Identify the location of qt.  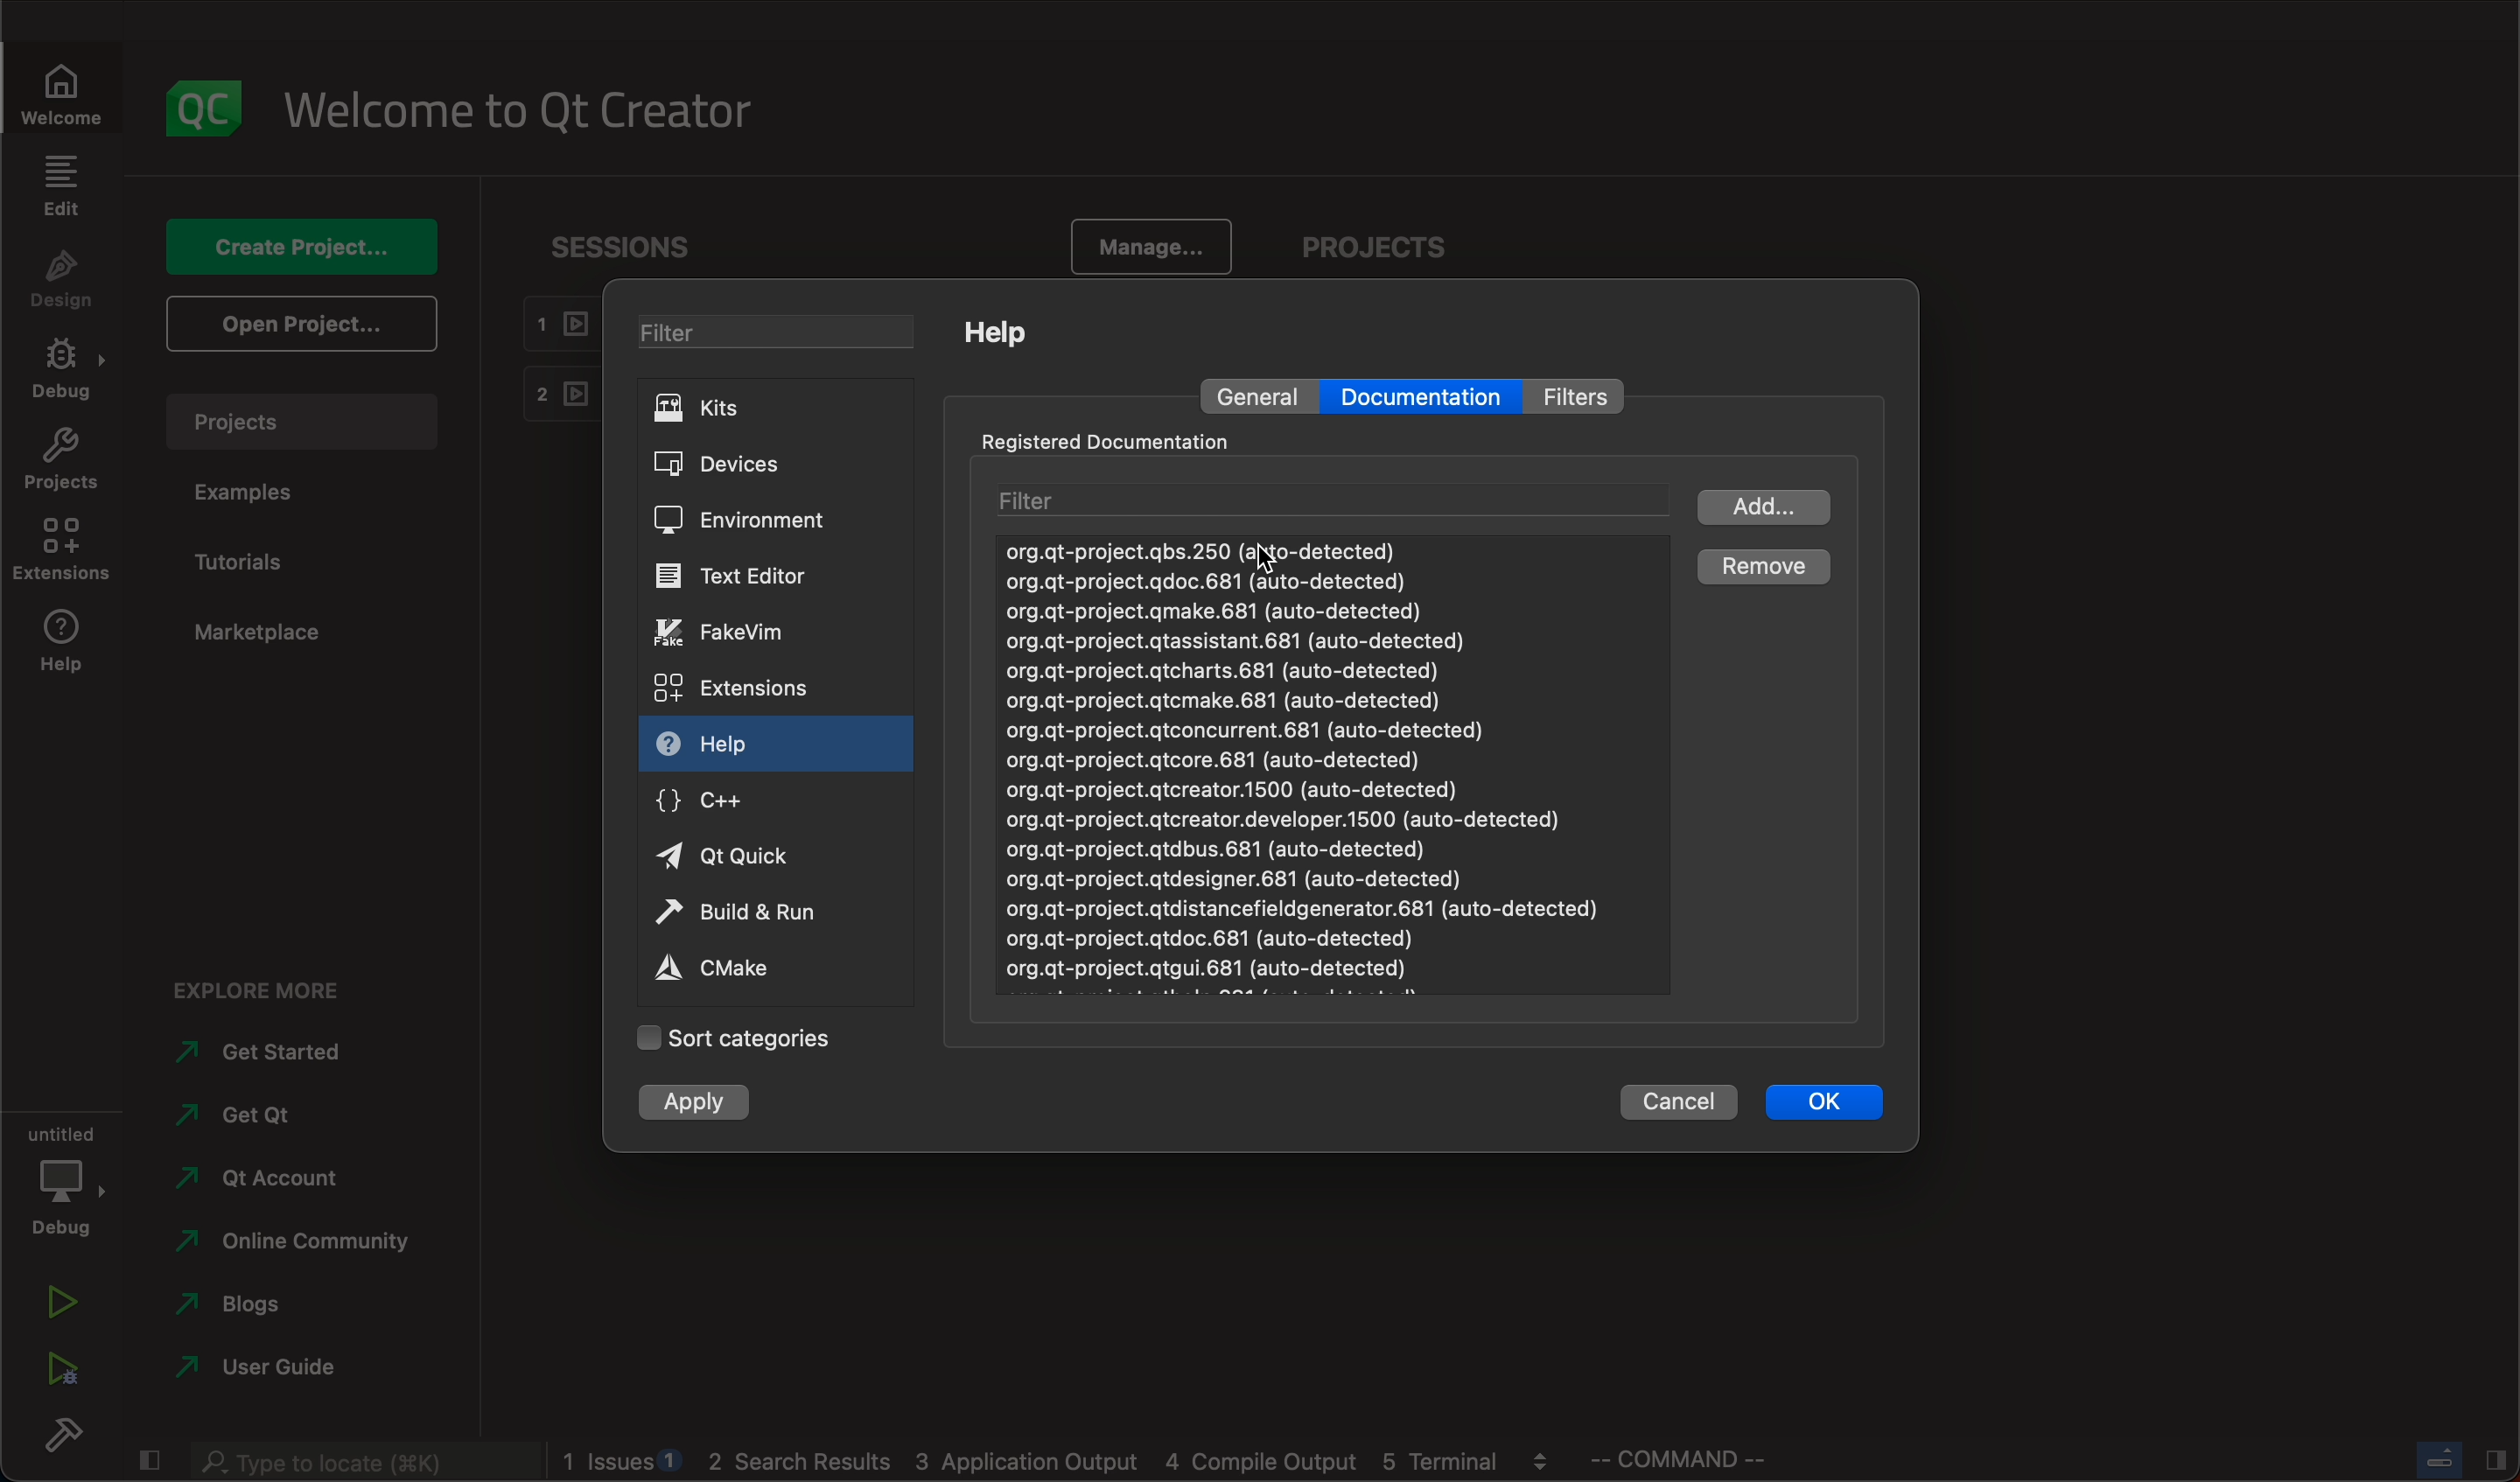
(746, 857).